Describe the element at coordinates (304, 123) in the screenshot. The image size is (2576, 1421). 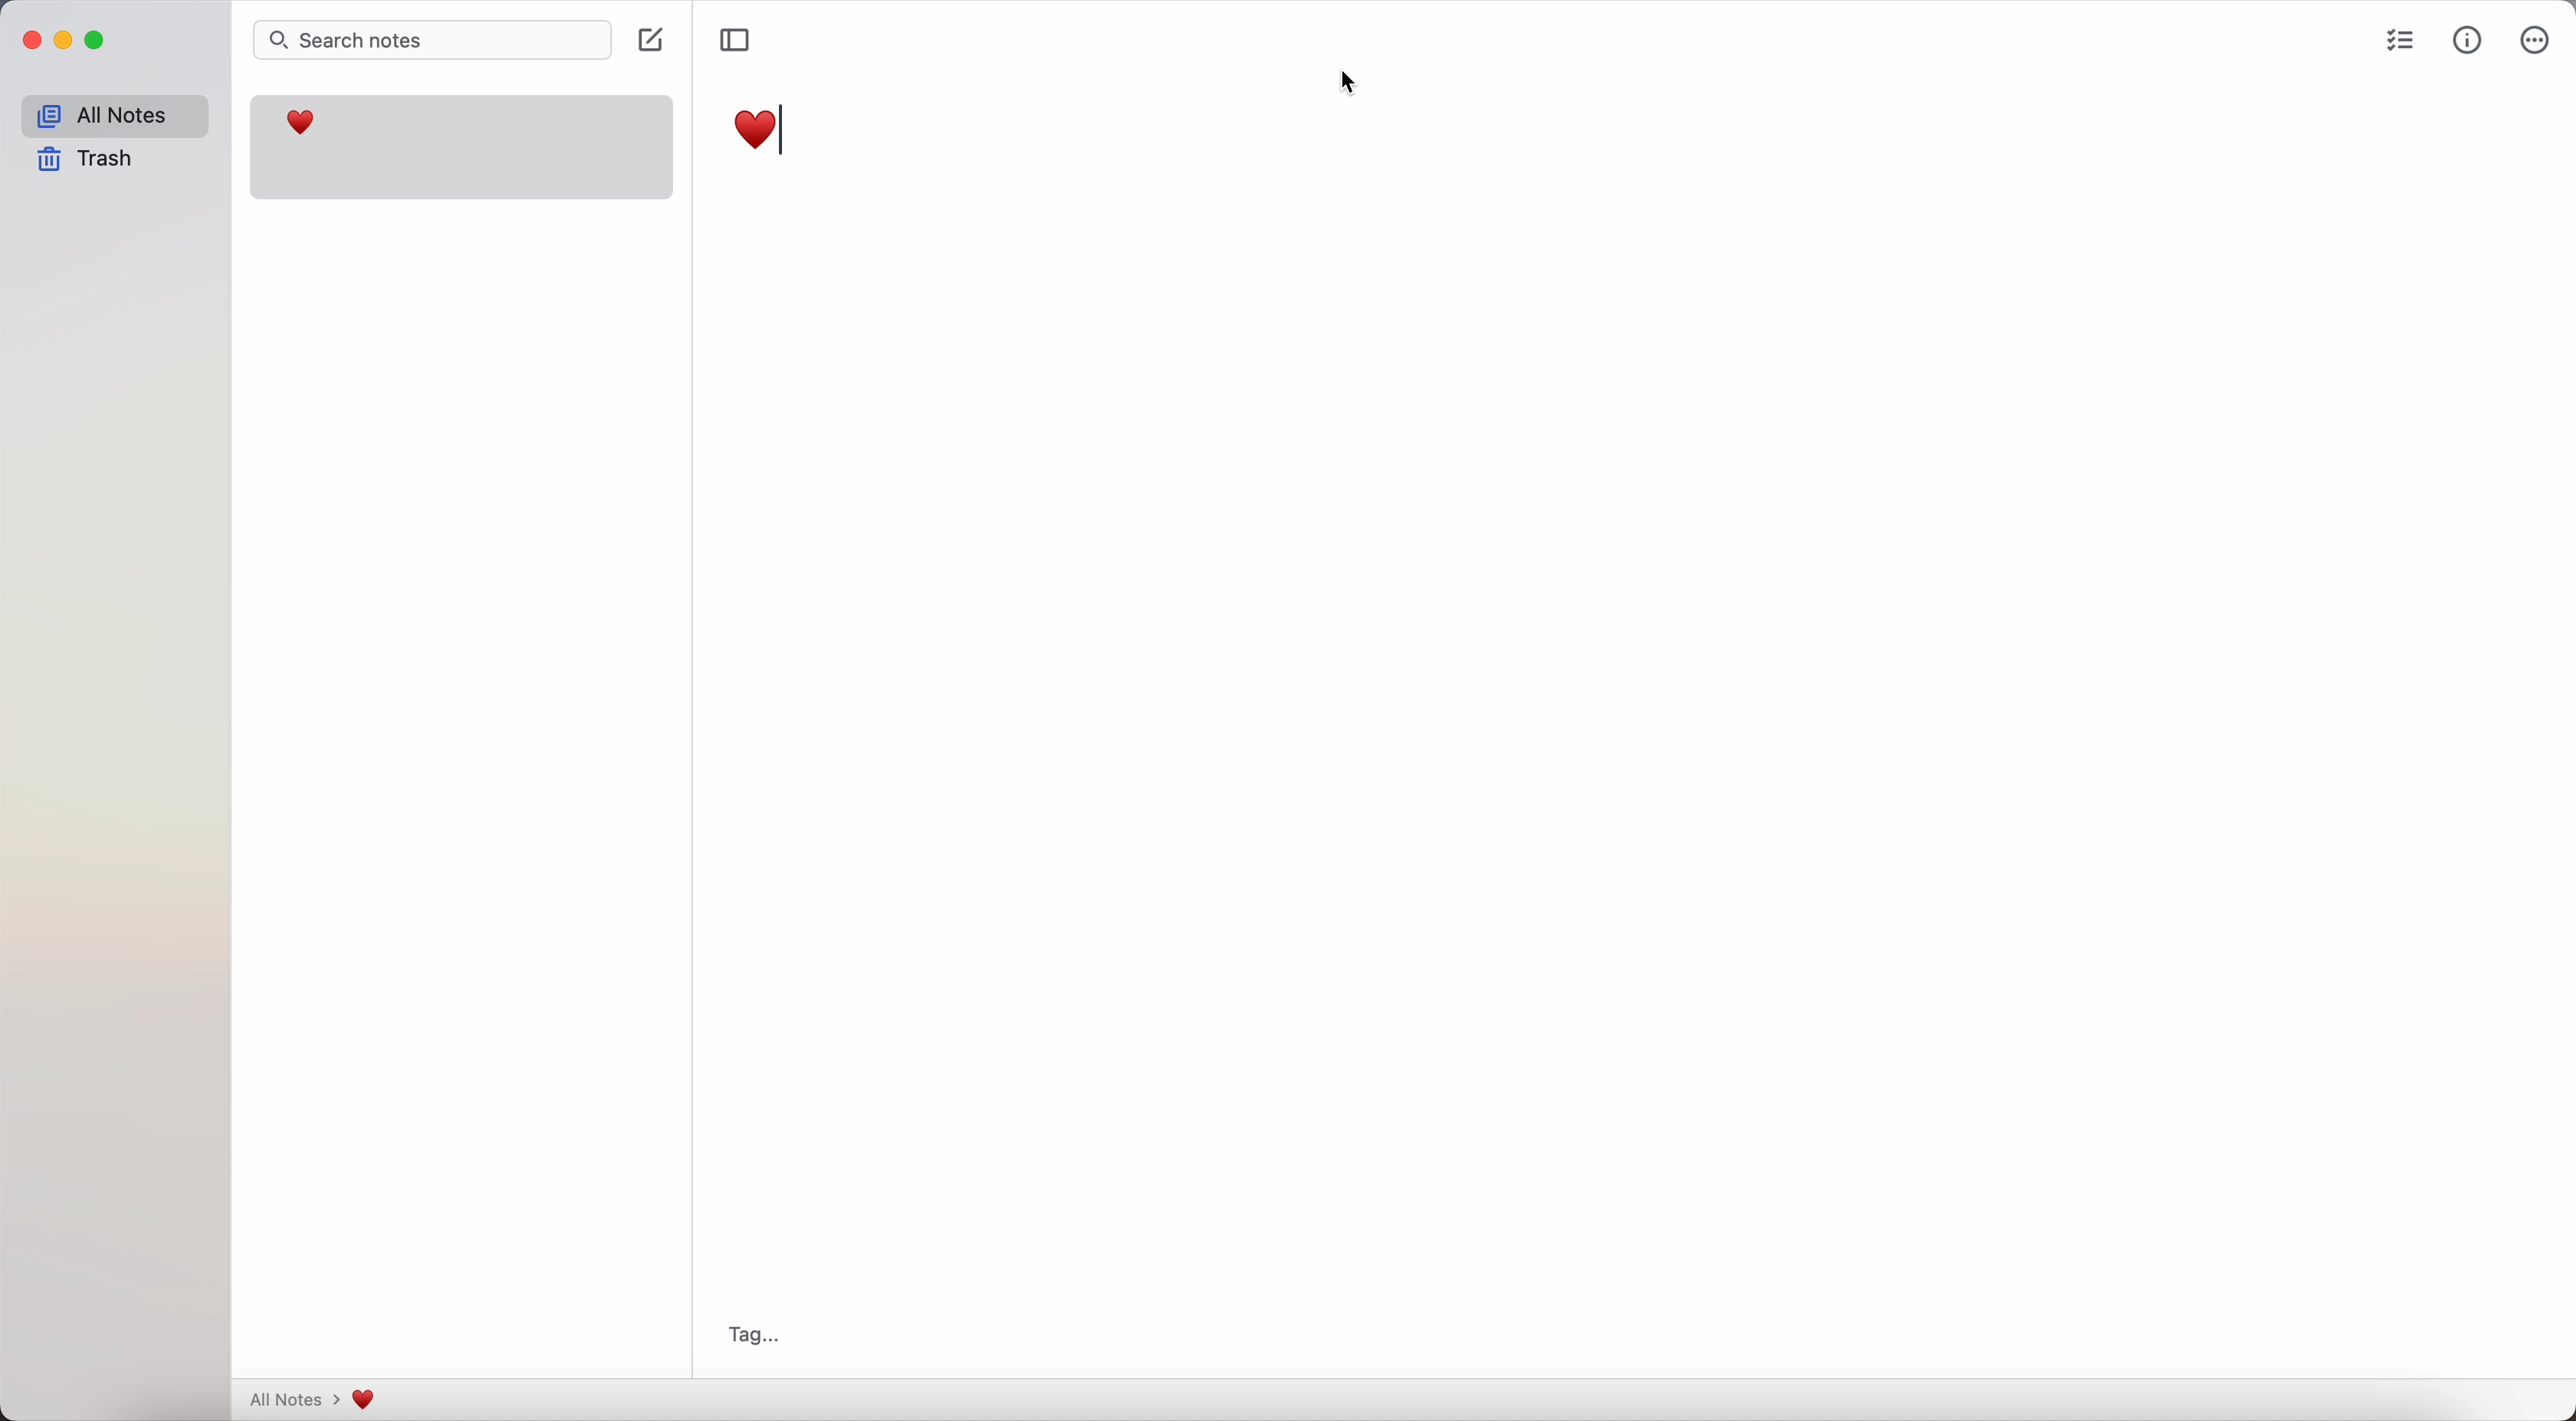
I see `heart` at that location.